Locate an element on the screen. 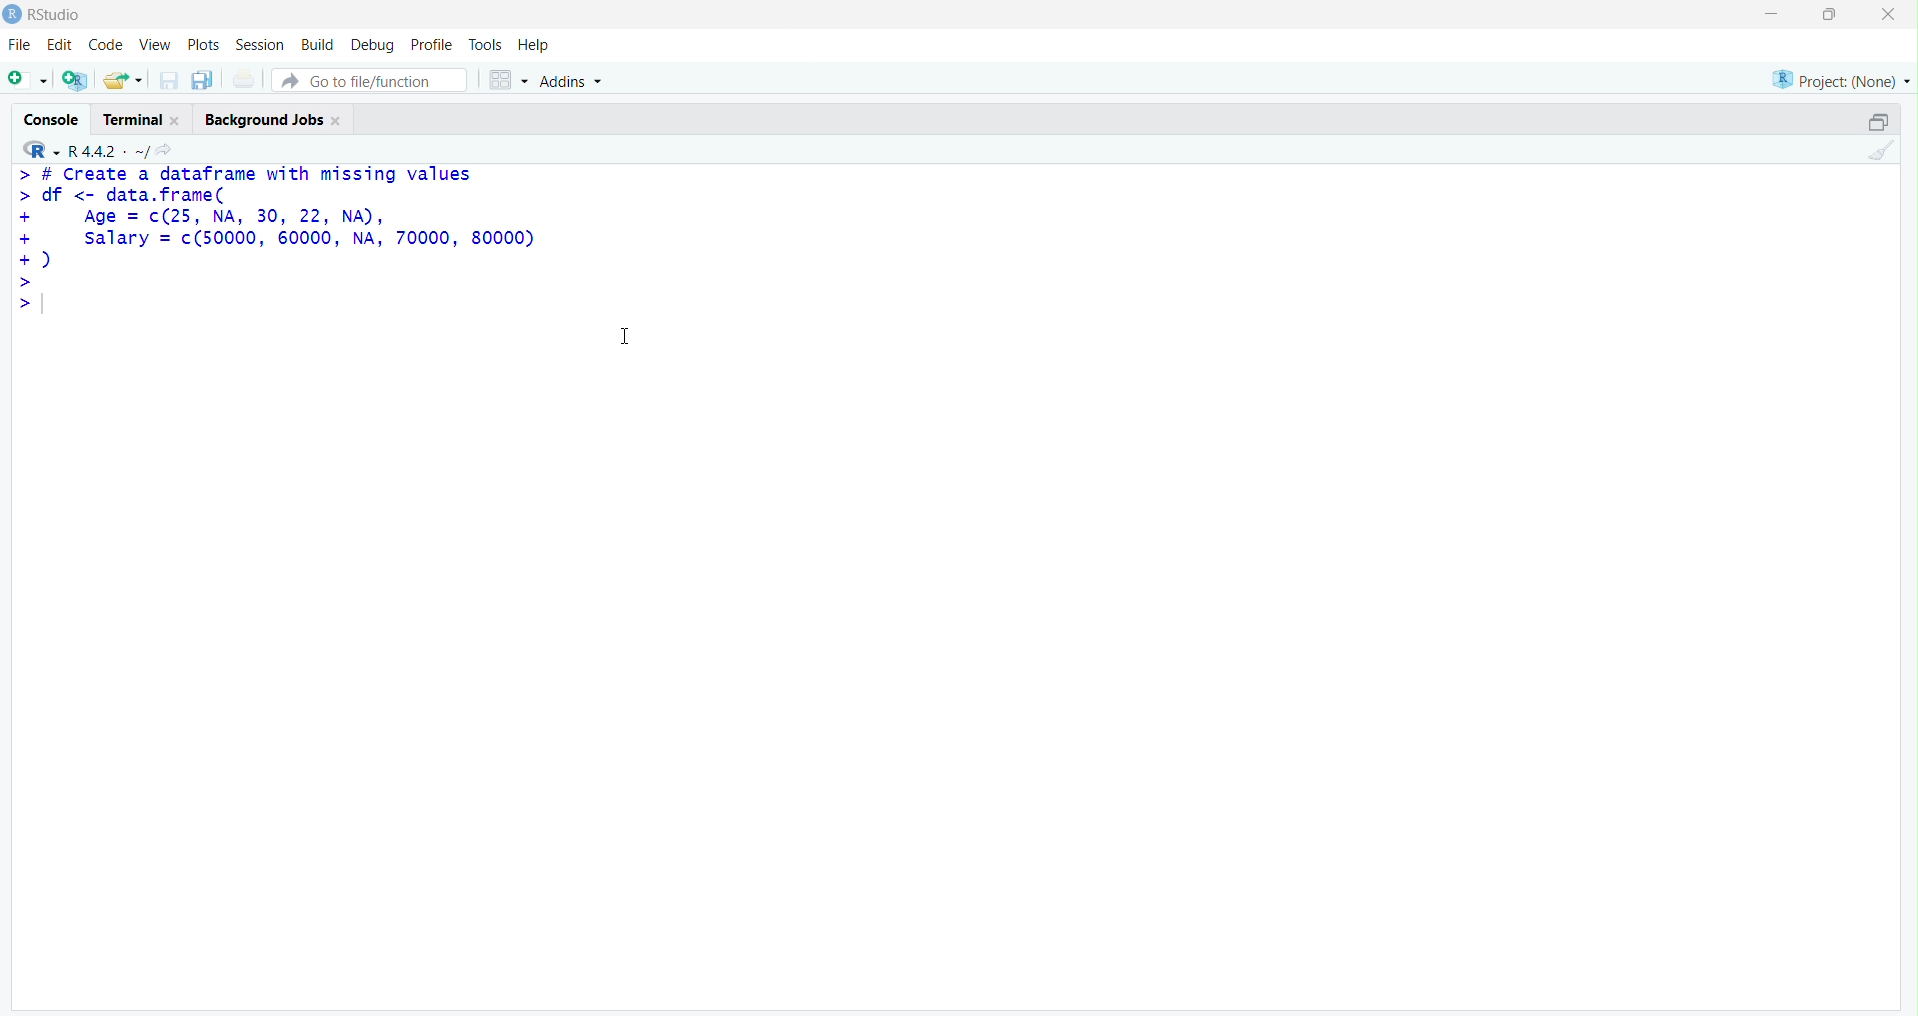 This screenshot has height=1016, width=1918. RStudio is located at coordinates (53, 15).